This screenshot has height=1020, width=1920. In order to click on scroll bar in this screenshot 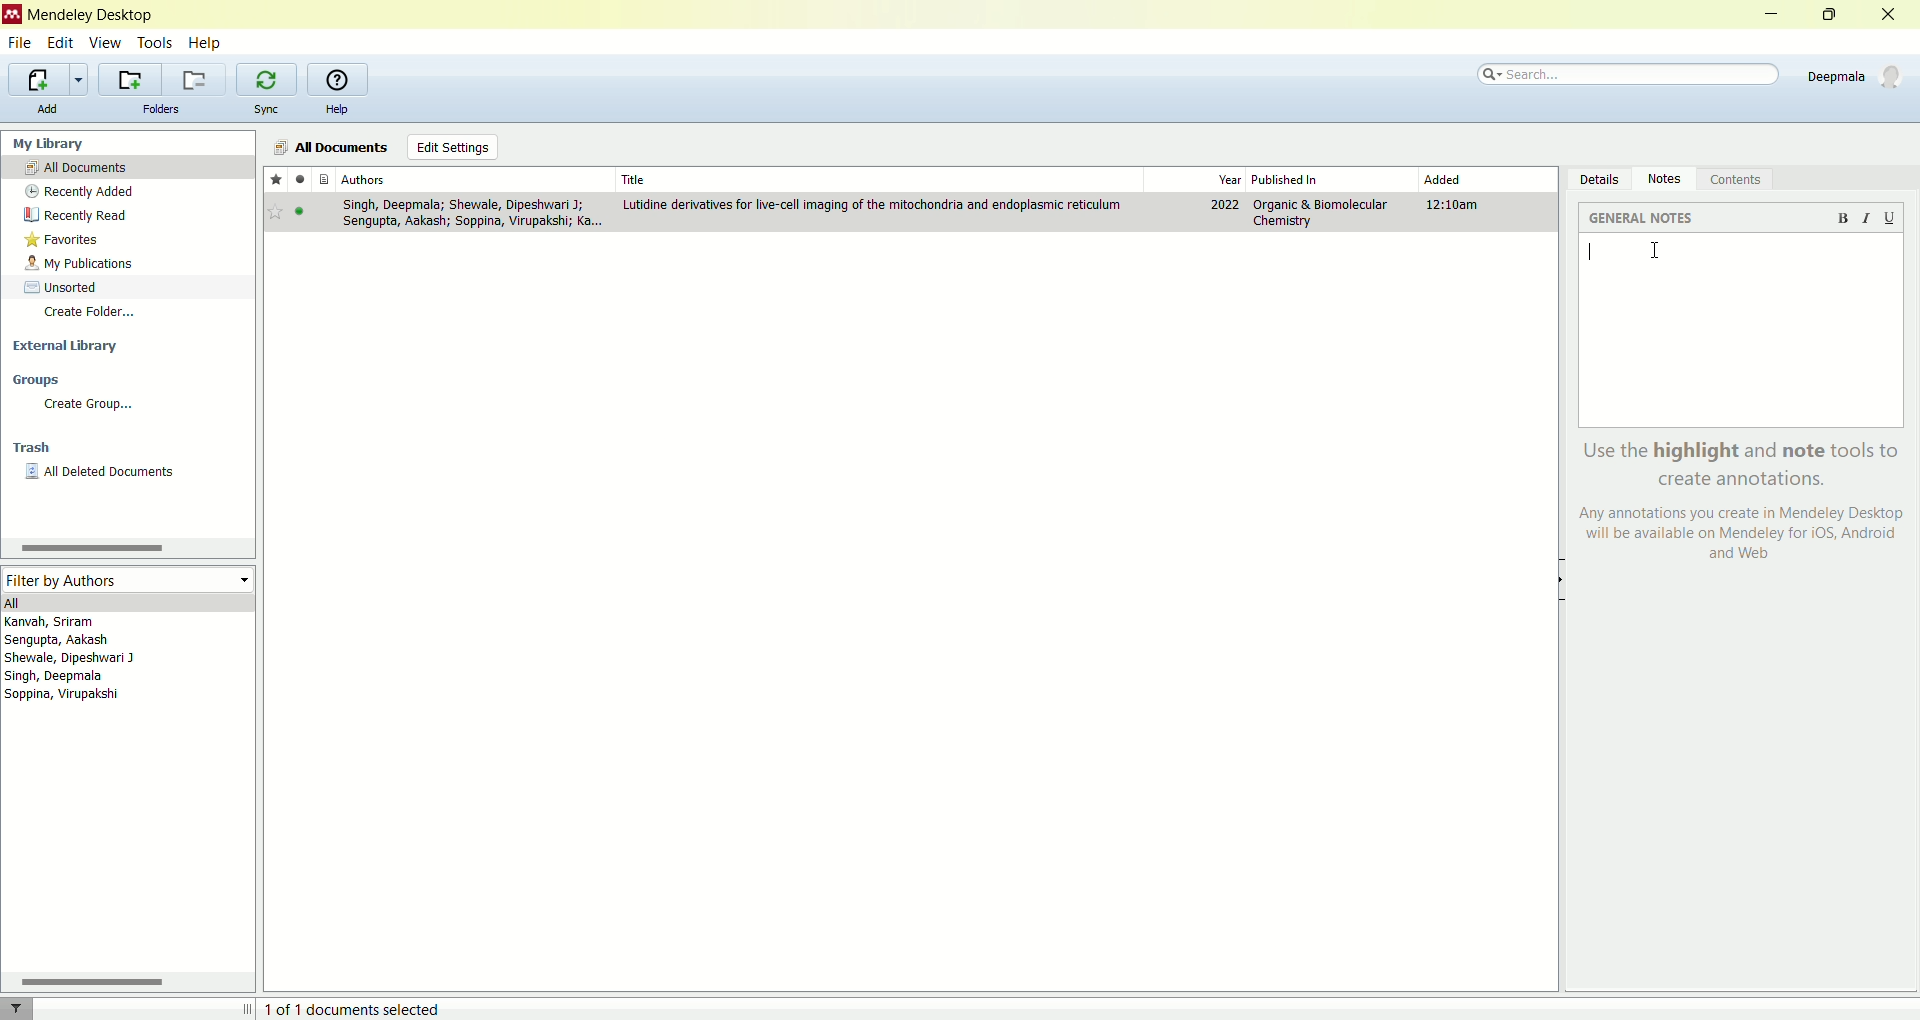, I will do `click(125, 981)`.